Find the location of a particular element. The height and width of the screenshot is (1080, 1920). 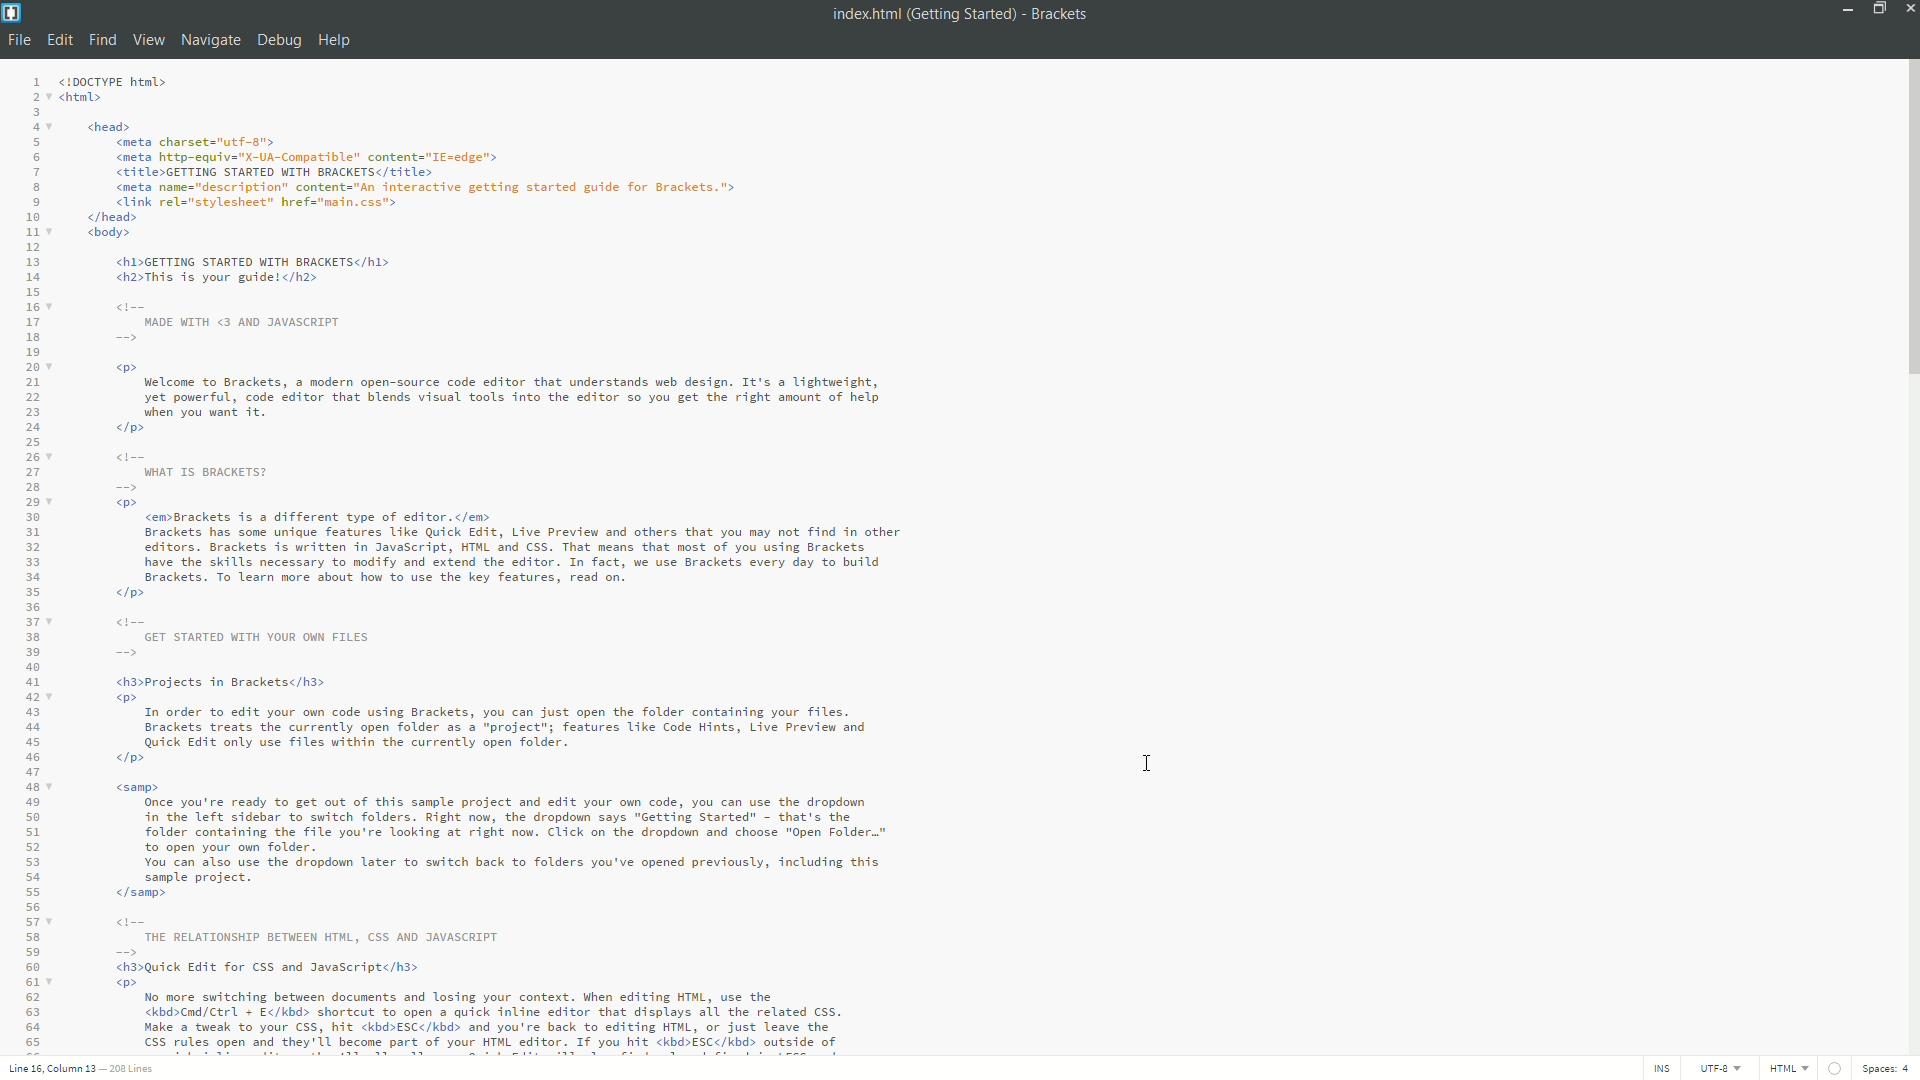

close app is located at coordinates (1908, 8).